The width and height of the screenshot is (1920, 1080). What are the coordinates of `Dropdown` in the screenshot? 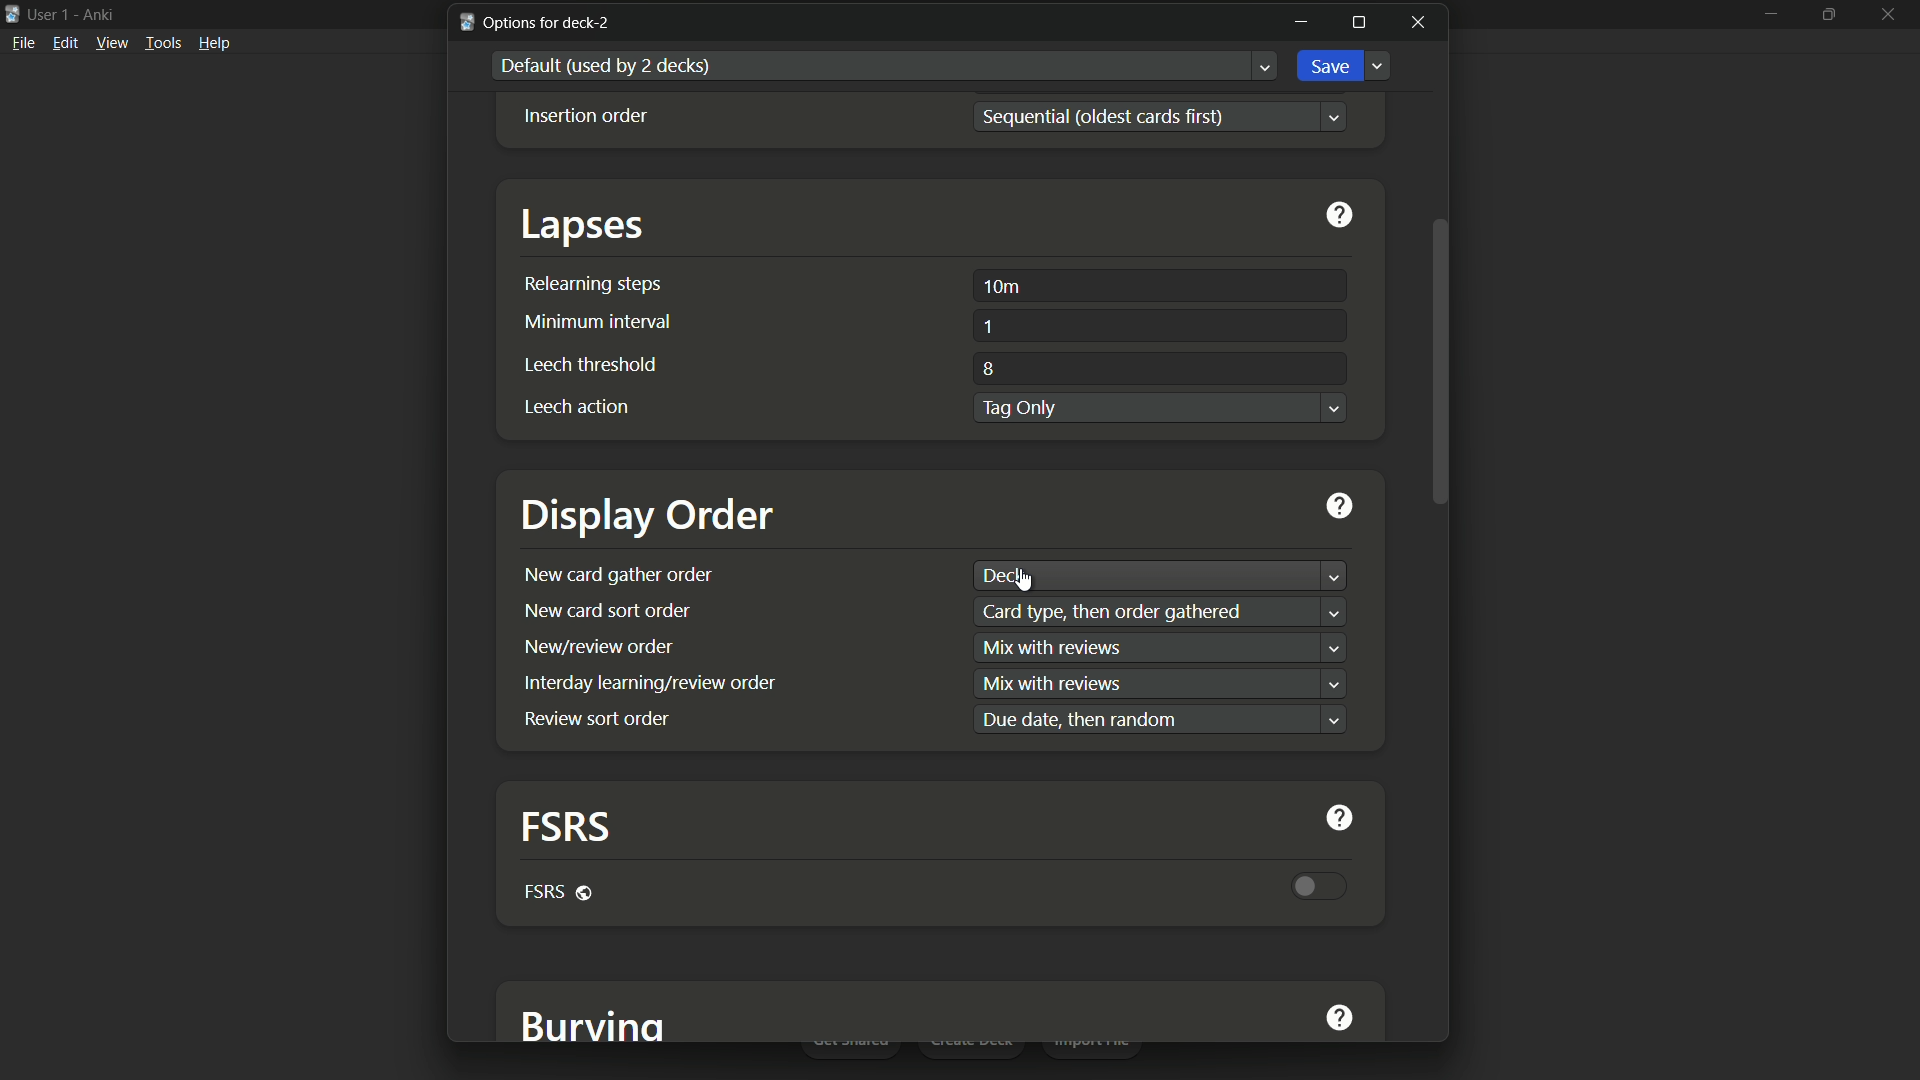 It's located at (1268, 62).